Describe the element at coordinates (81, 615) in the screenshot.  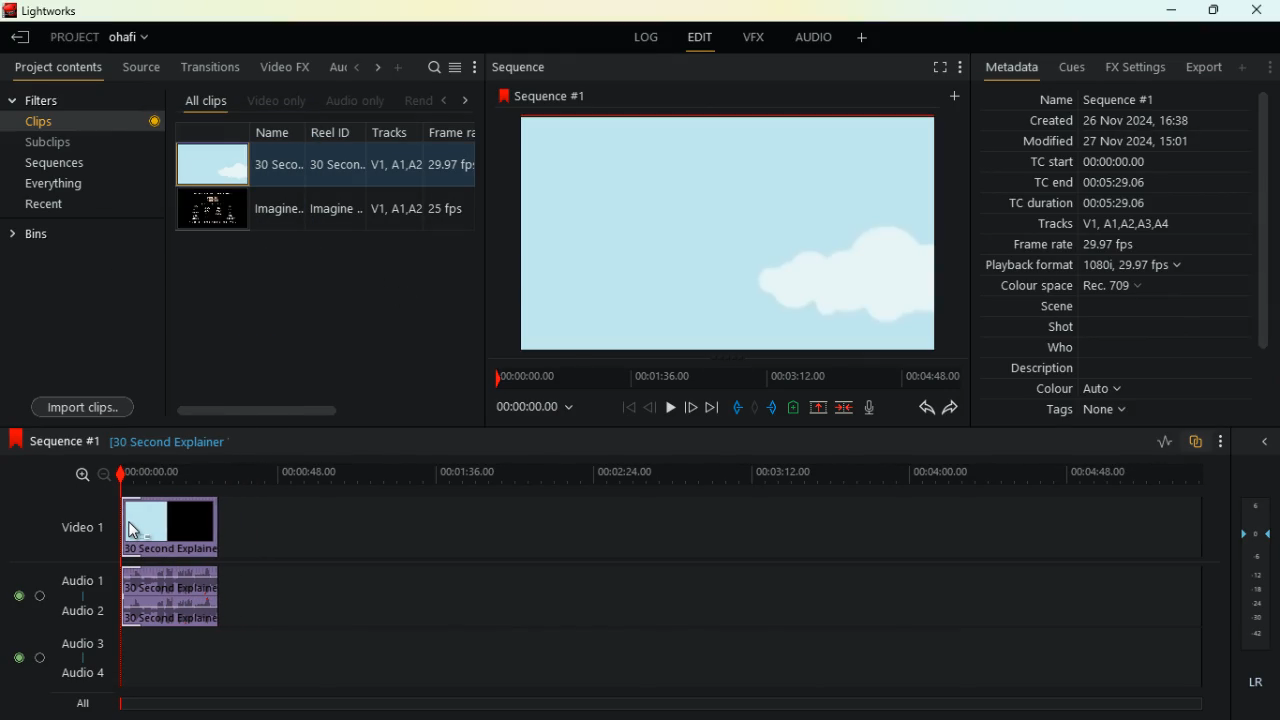
I see `audio 2` at that location.